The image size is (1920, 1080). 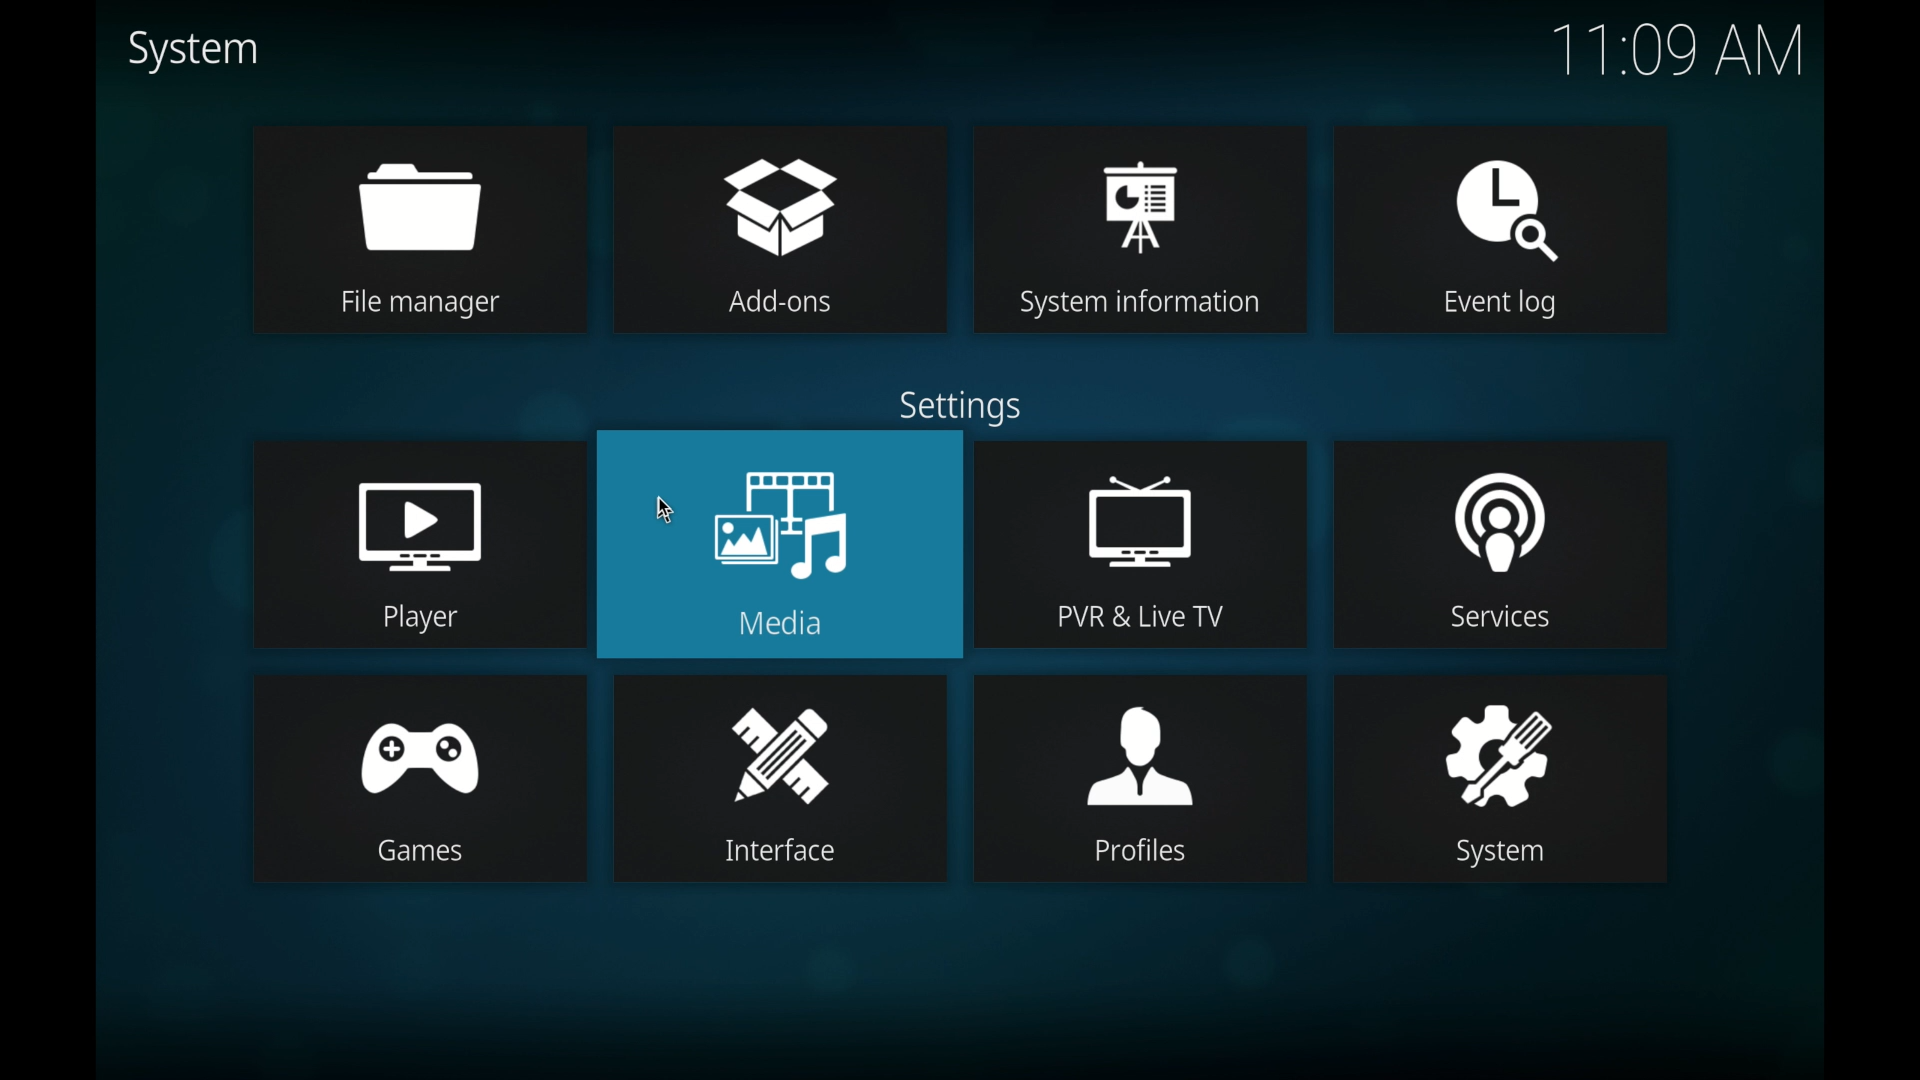 What do you see at coordinates (780, 778) in the screenshot?
I see `interface` at bounding box center [780, 778].